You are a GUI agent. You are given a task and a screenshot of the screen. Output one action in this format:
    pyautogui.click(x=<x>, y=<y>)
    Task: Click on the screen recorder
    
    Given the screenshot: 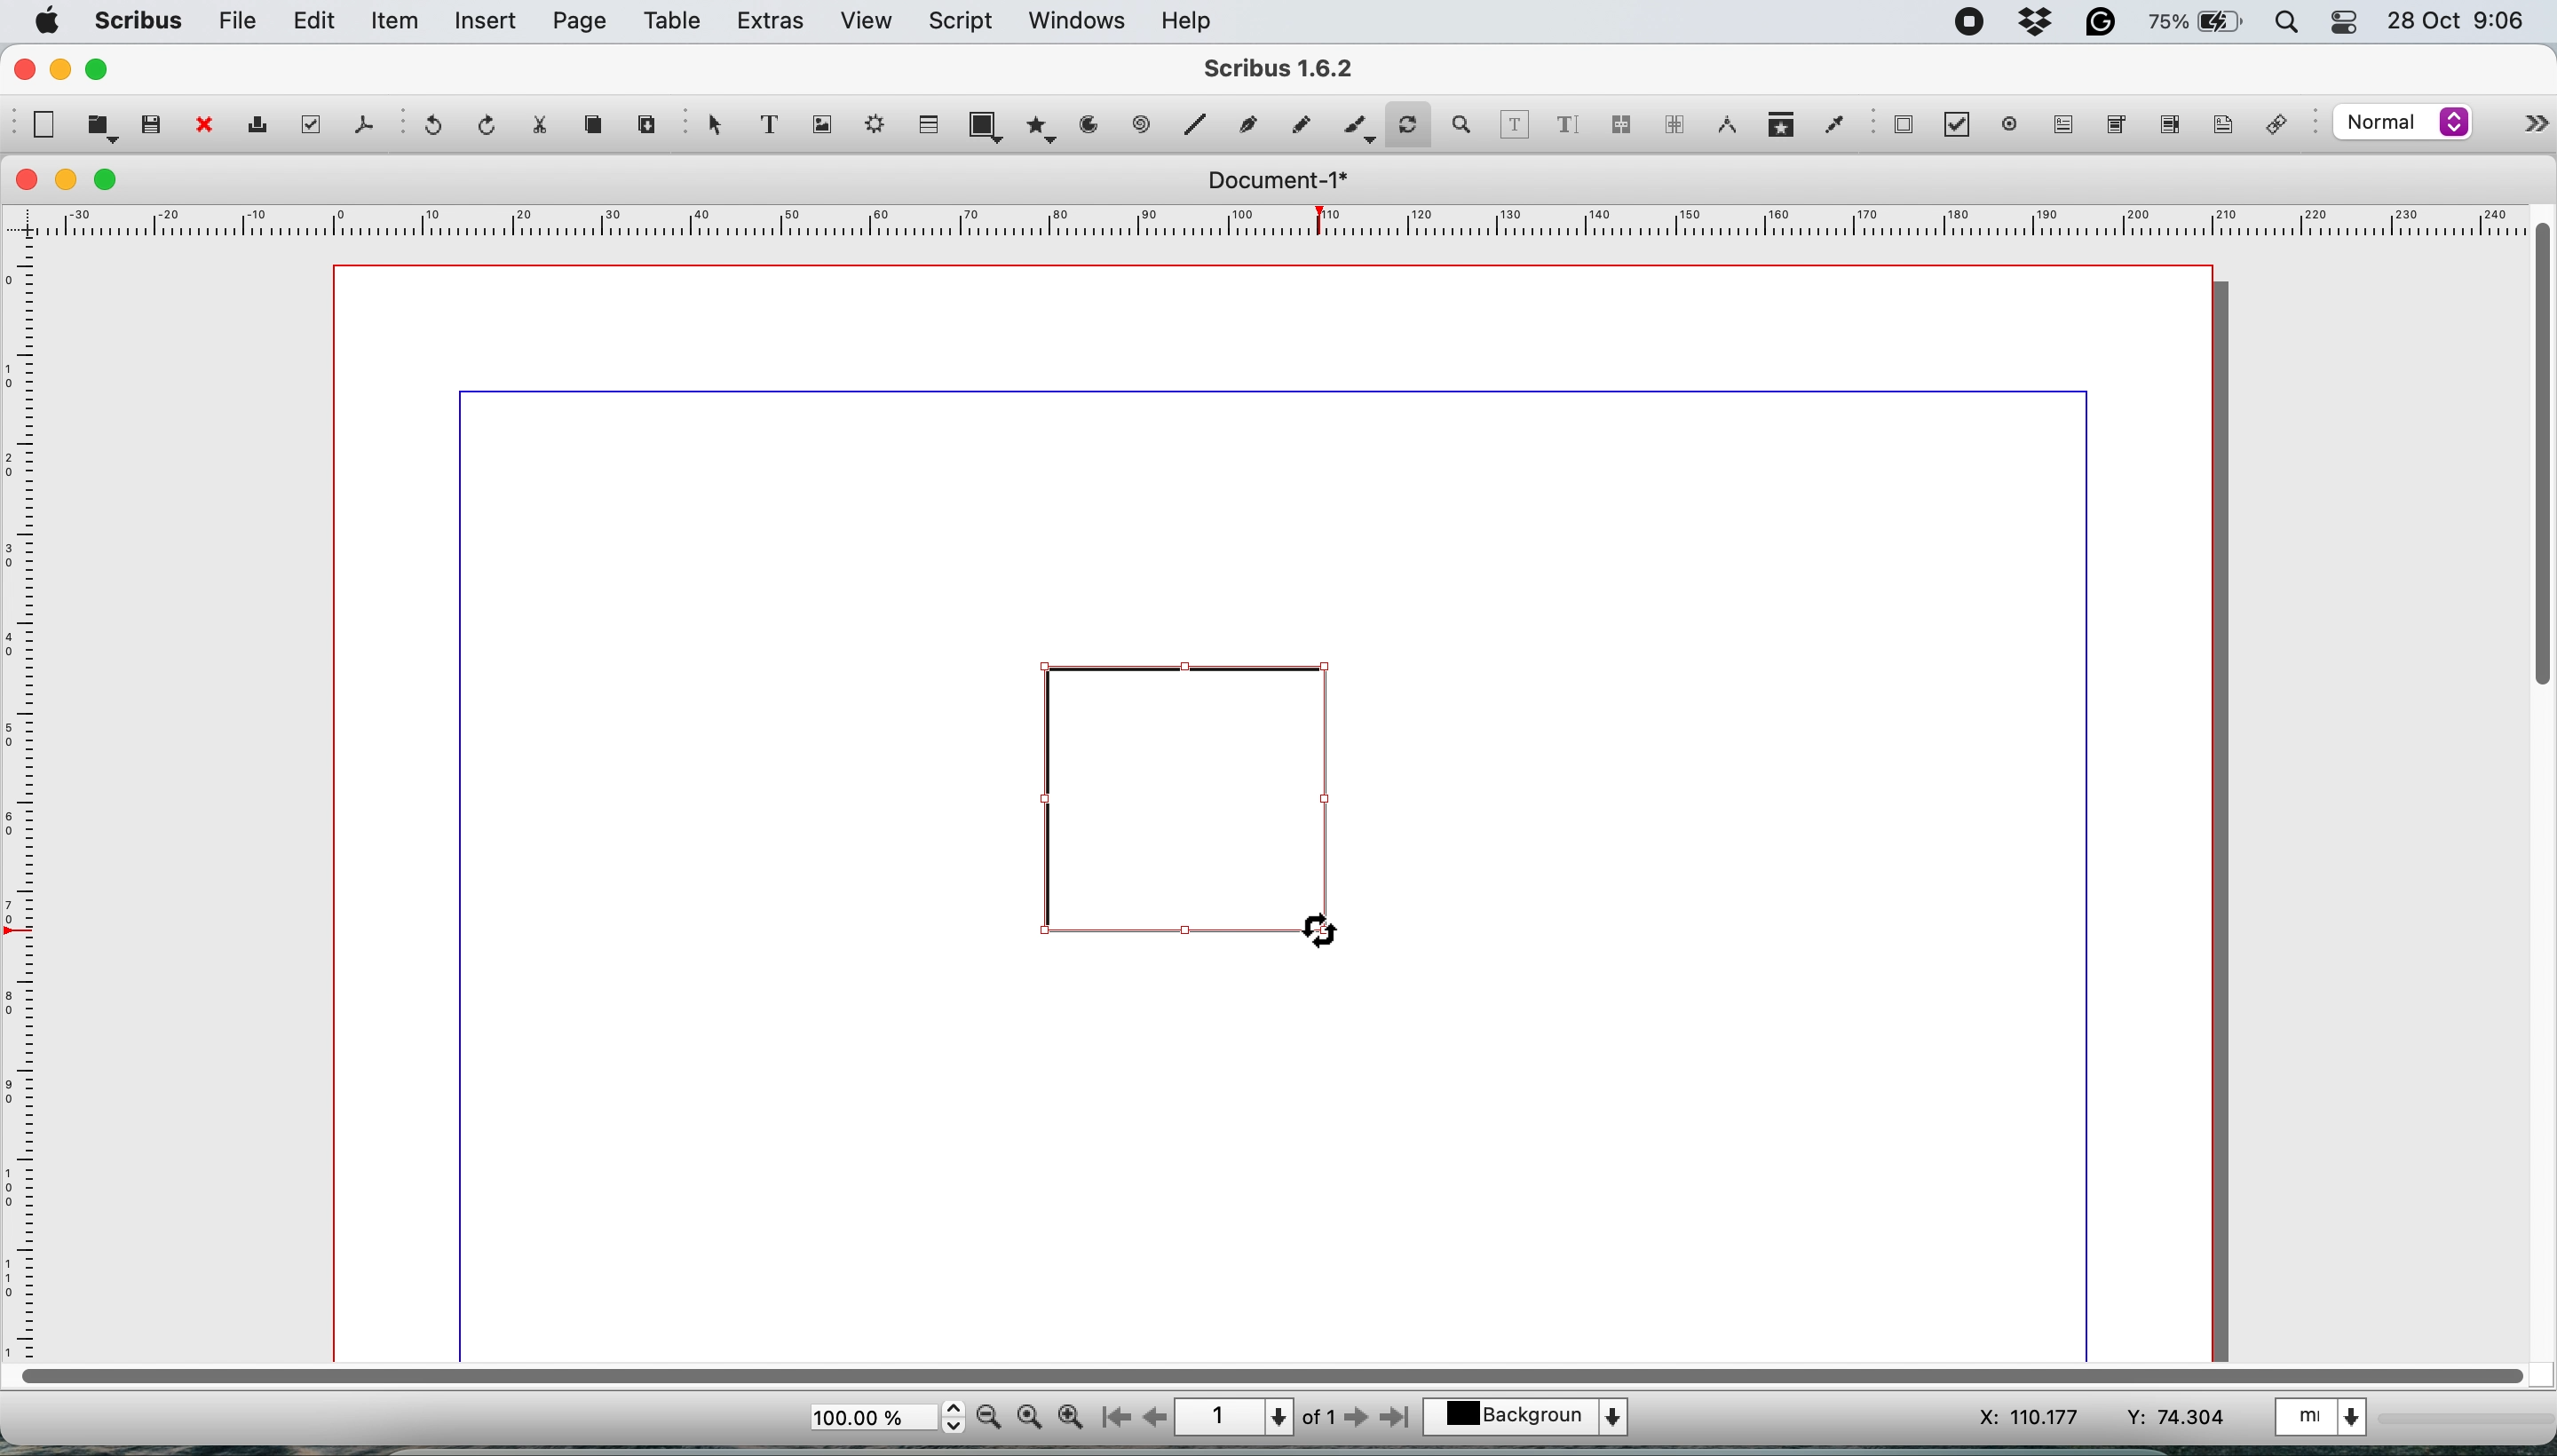 What is the action you would take?
    pyautogui.click(x=1965, y=19)
    